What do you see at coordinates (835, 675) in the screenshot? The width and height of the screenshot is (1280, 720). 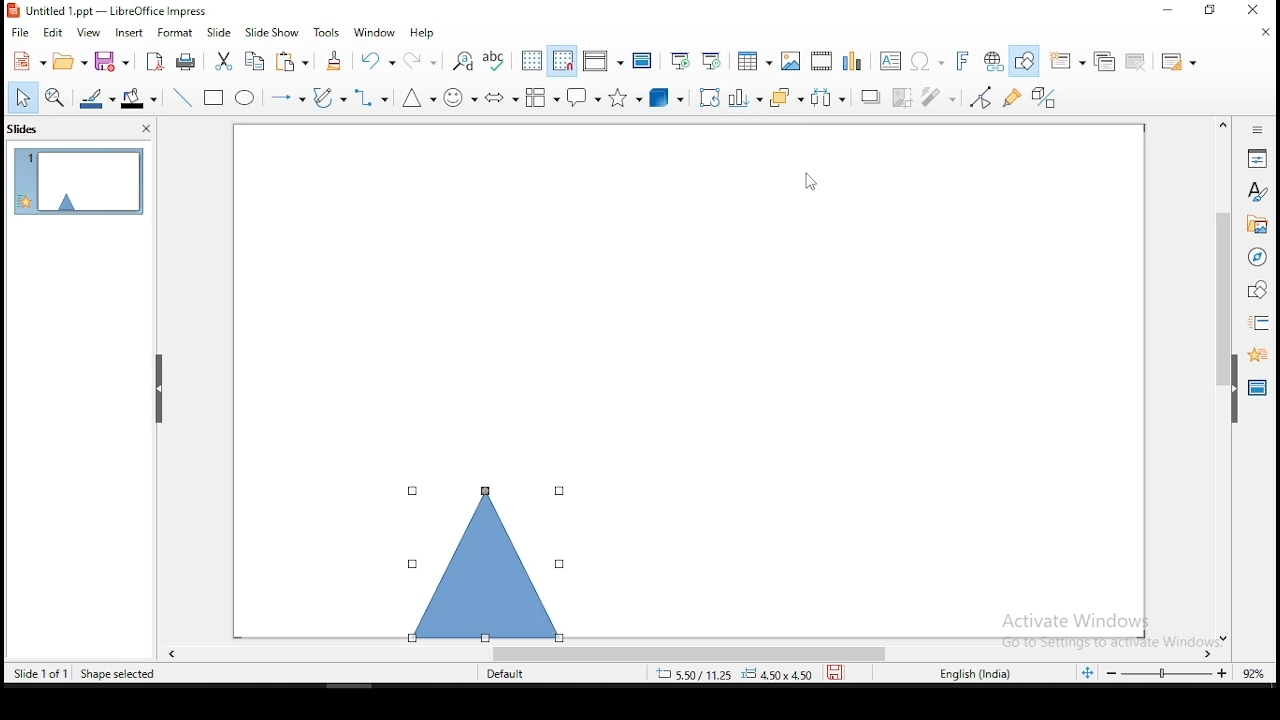 I see `save` at bounding box center [835, 675].